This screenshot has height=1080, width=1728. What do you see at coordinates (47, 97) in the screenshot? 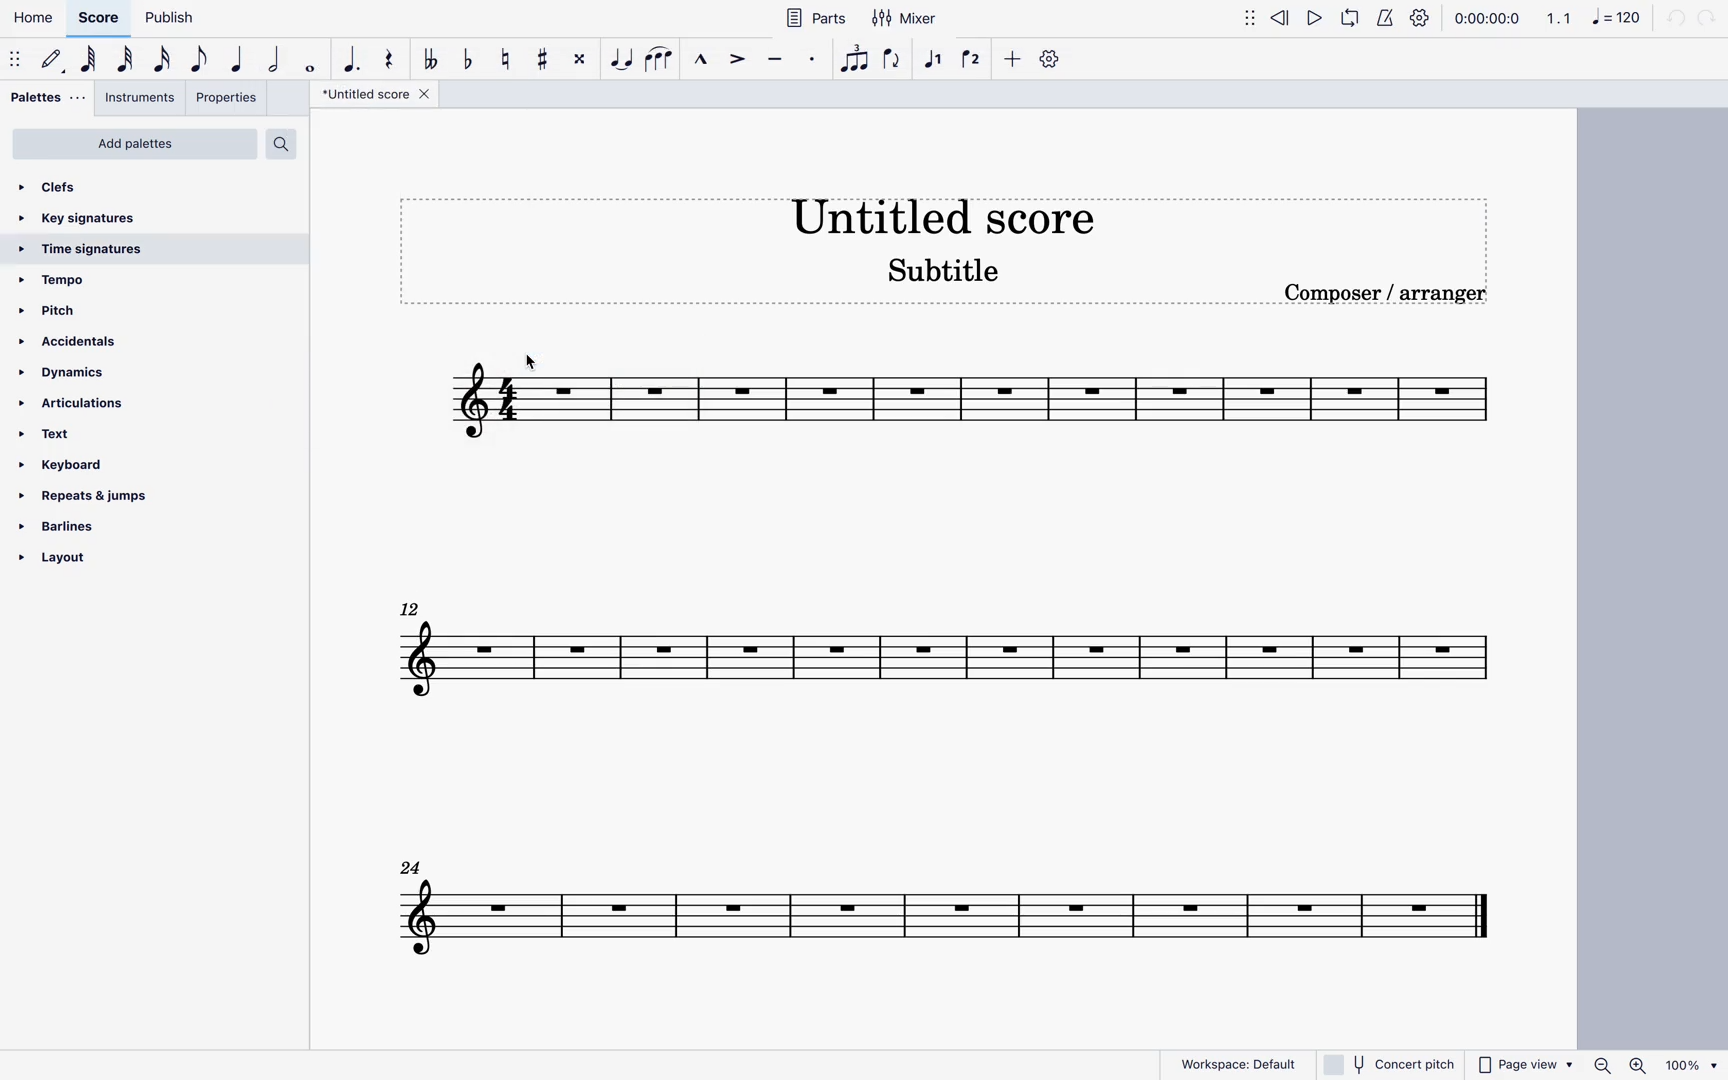
I see `pallets` at bounding box center [47, 97].